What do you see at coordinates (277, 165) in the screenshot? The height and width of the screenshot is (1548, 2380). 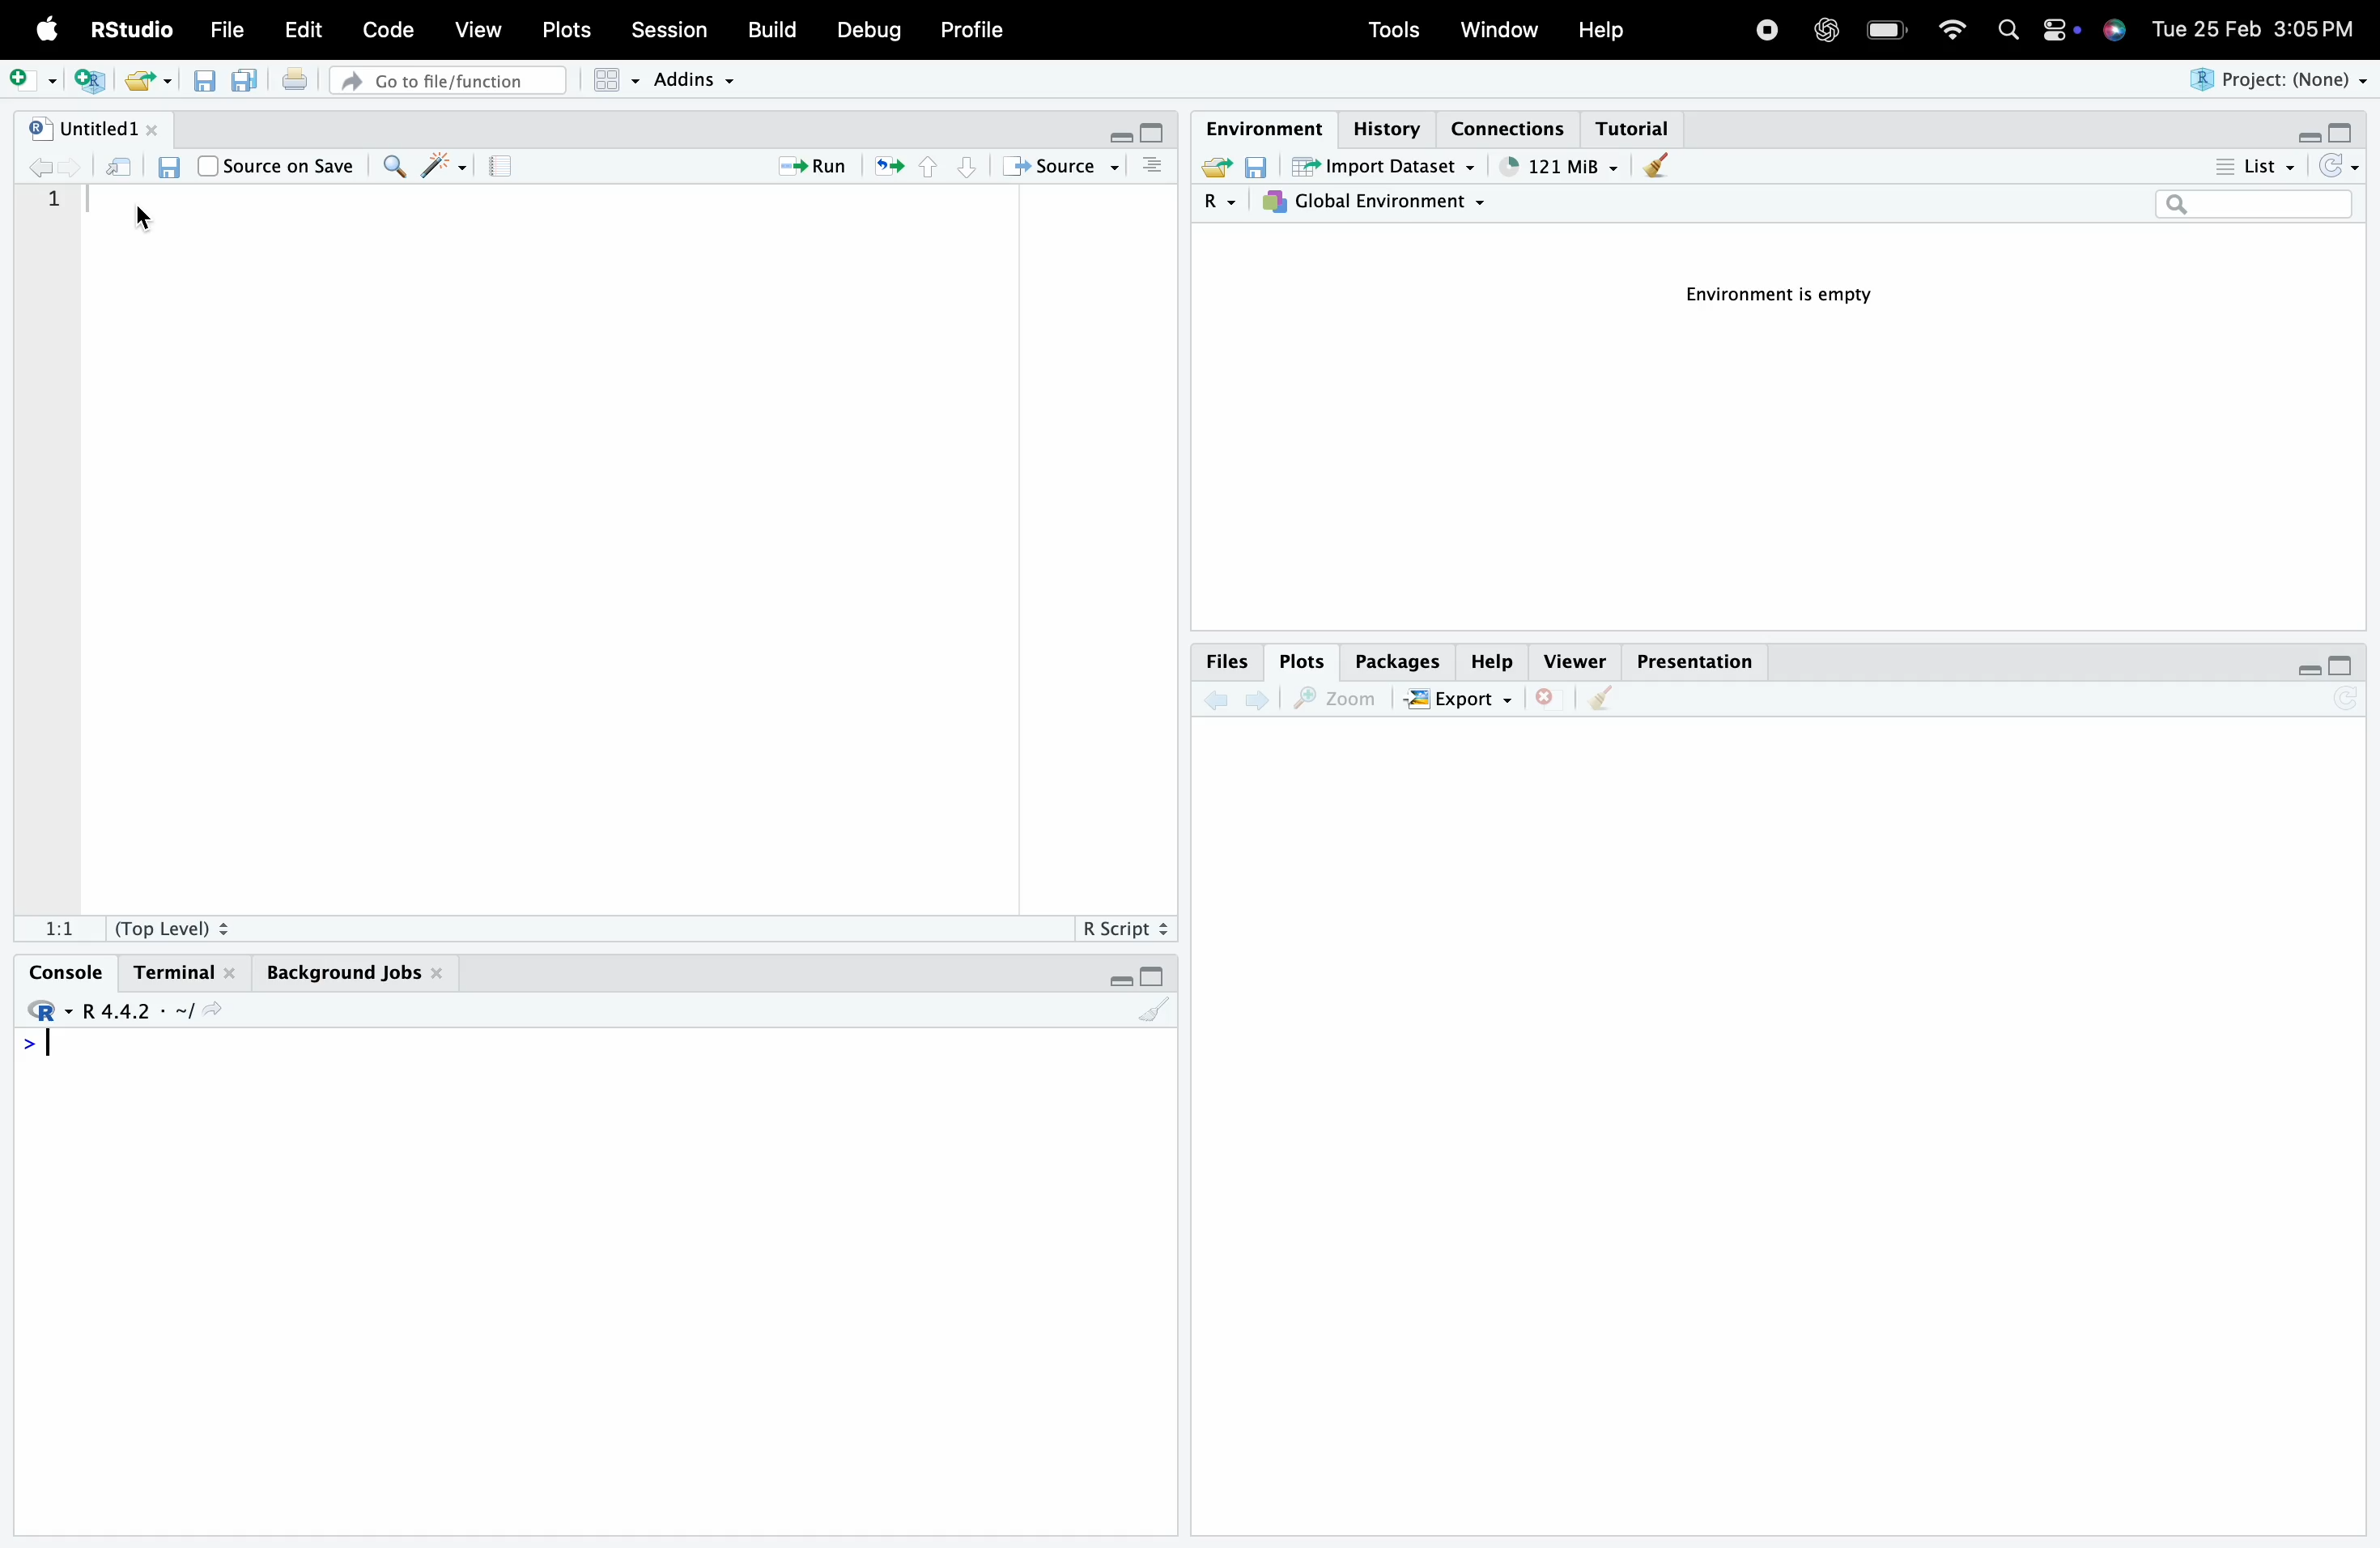 I see `Source on Save` at bounding box center [277, 165].